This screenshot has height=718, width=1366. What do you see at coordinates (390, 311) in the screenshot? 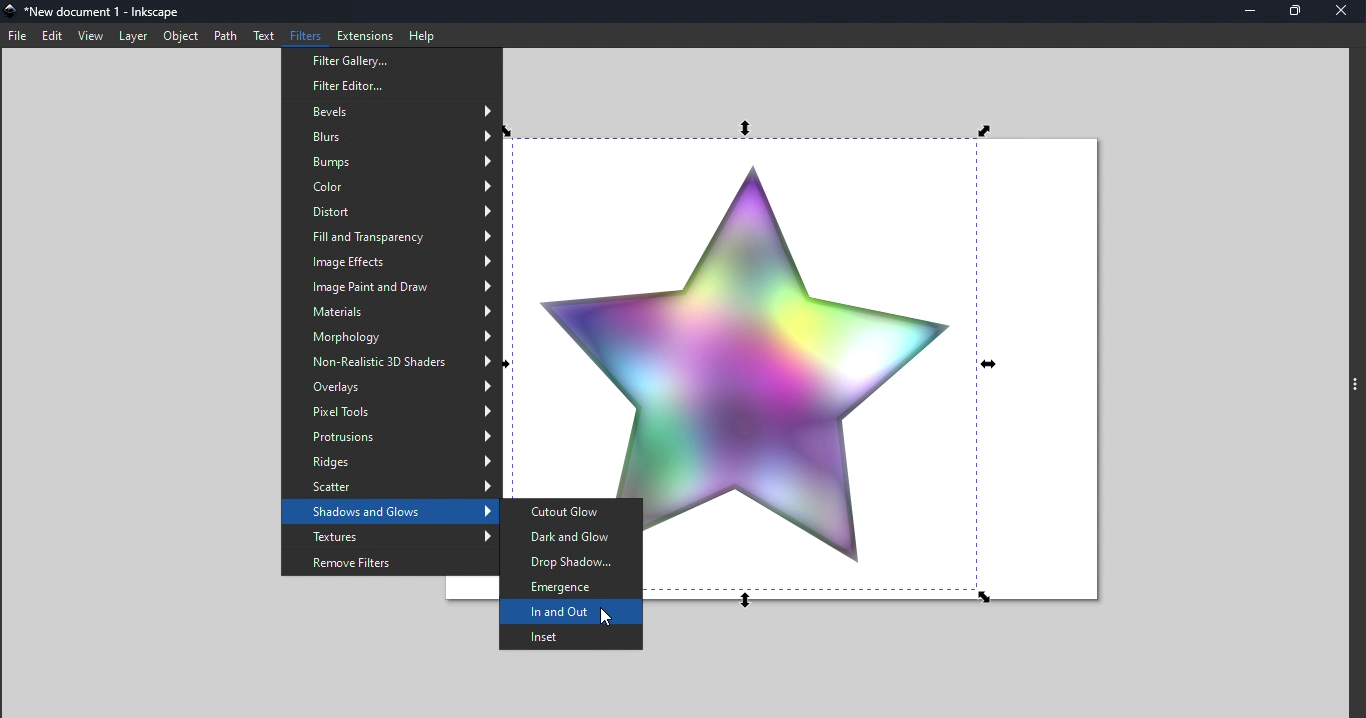
I see `Materials` at bounding box center [390, 311].